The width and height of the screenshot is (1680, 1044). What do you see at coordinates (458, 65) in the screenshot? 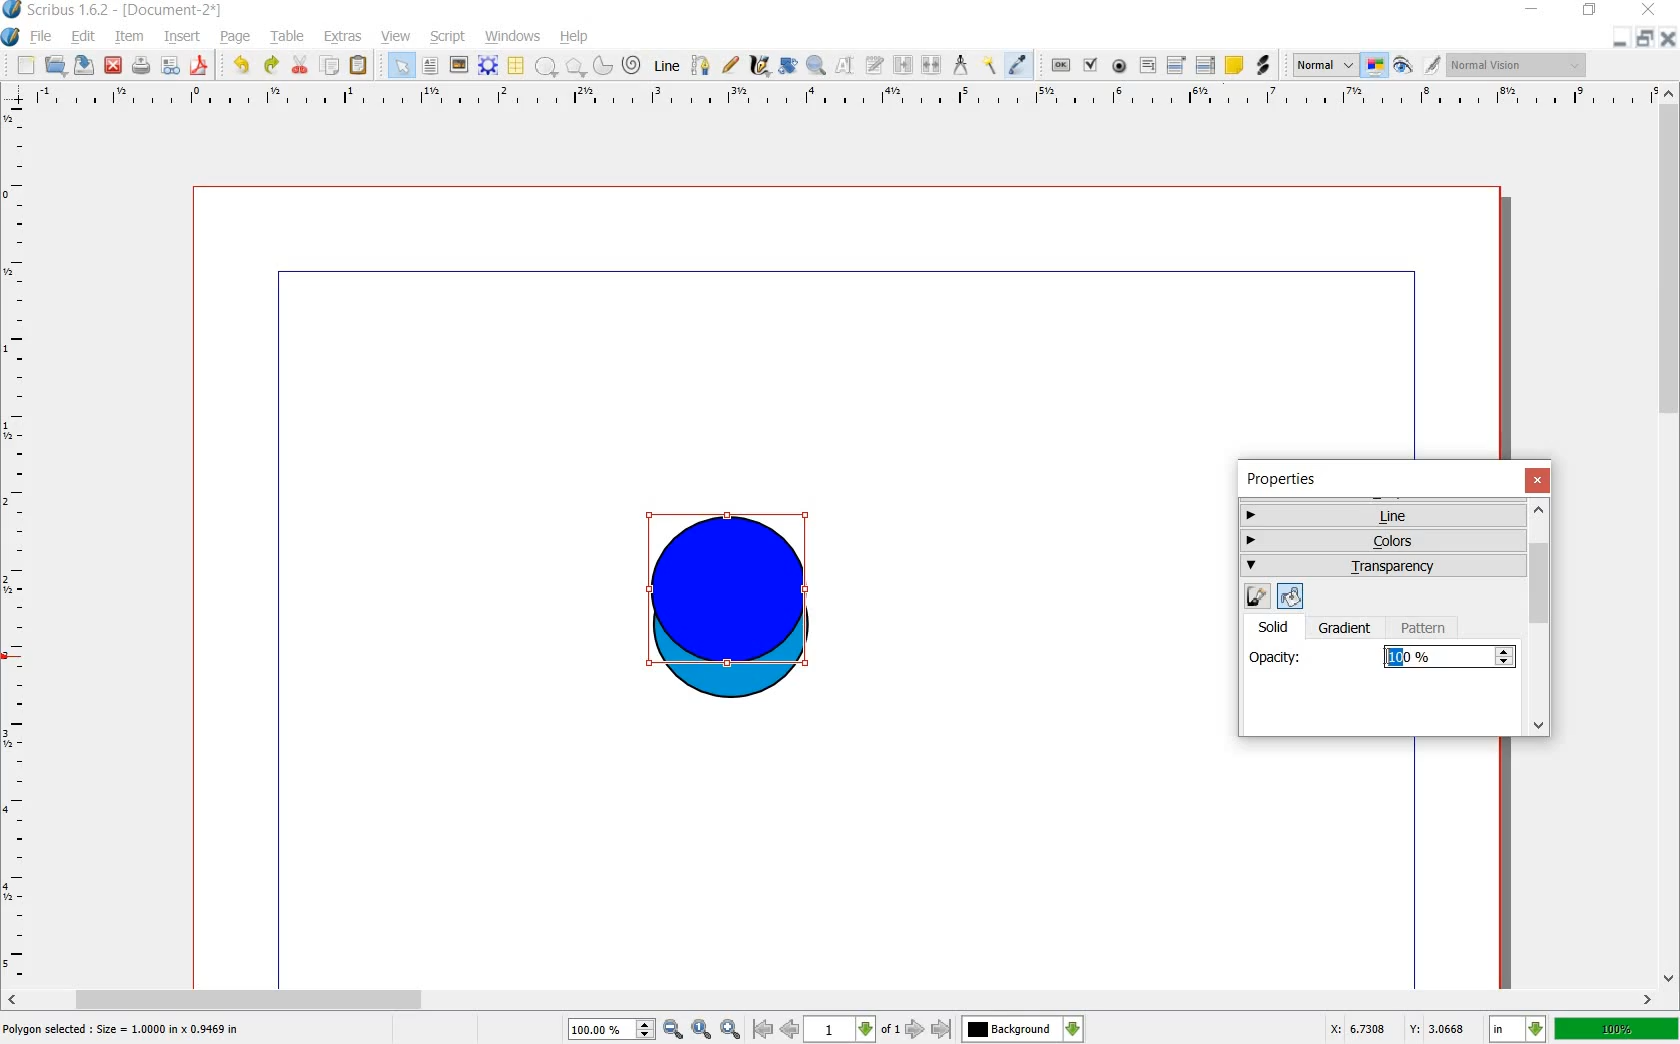
I see `image frame` at bounding box center [458, 65].